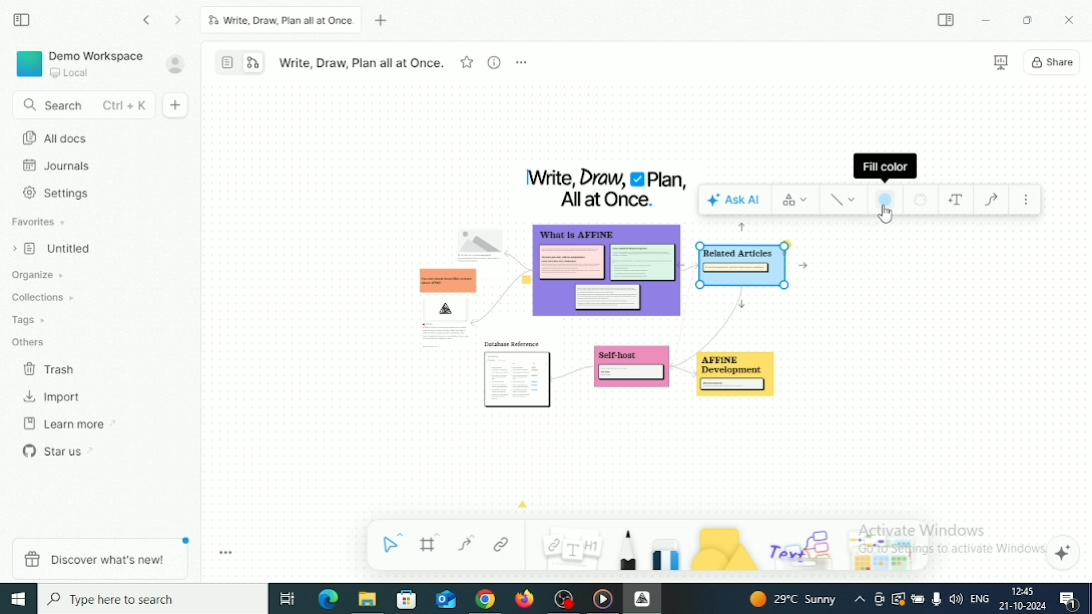 The width and height of the screenshot is (1092, 614). What do you see at coordinates (394, 542) in the screenshot?
I see `Select` at bounding box center [394, 542].